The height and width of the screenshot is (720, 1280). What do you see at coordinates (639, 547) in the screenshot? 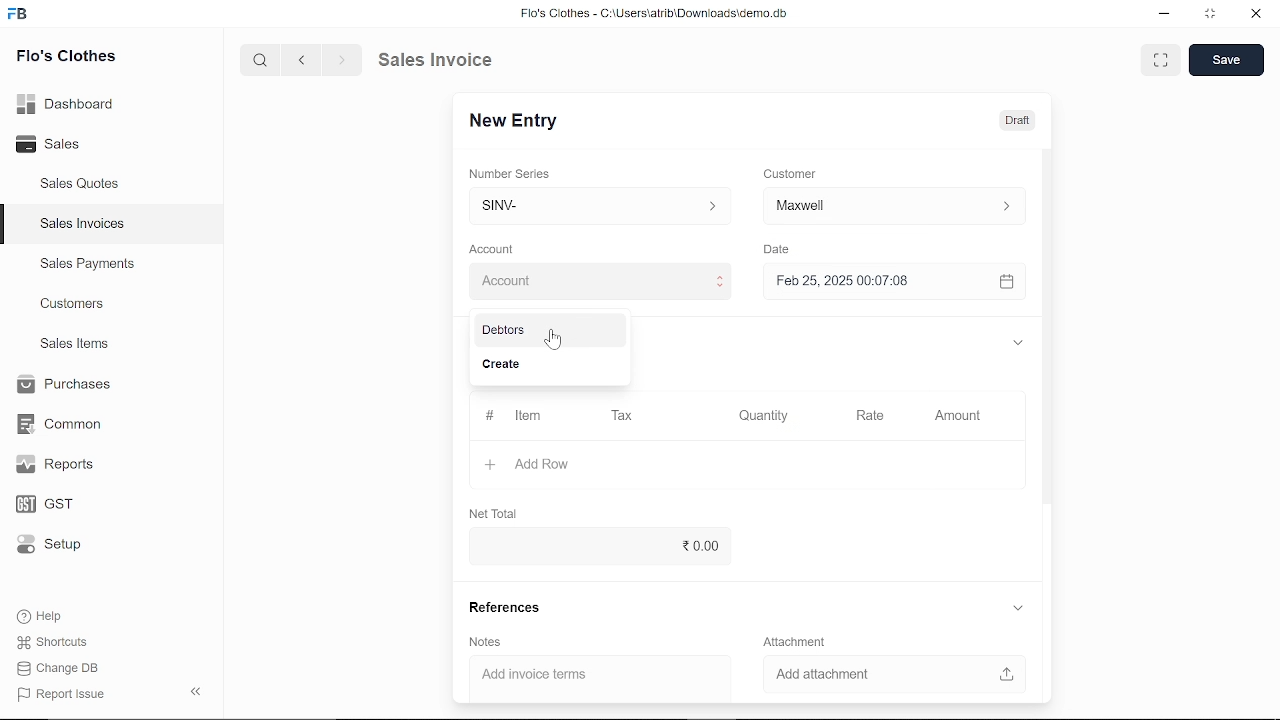
I see `20.00` at bounding box center [639, 547].